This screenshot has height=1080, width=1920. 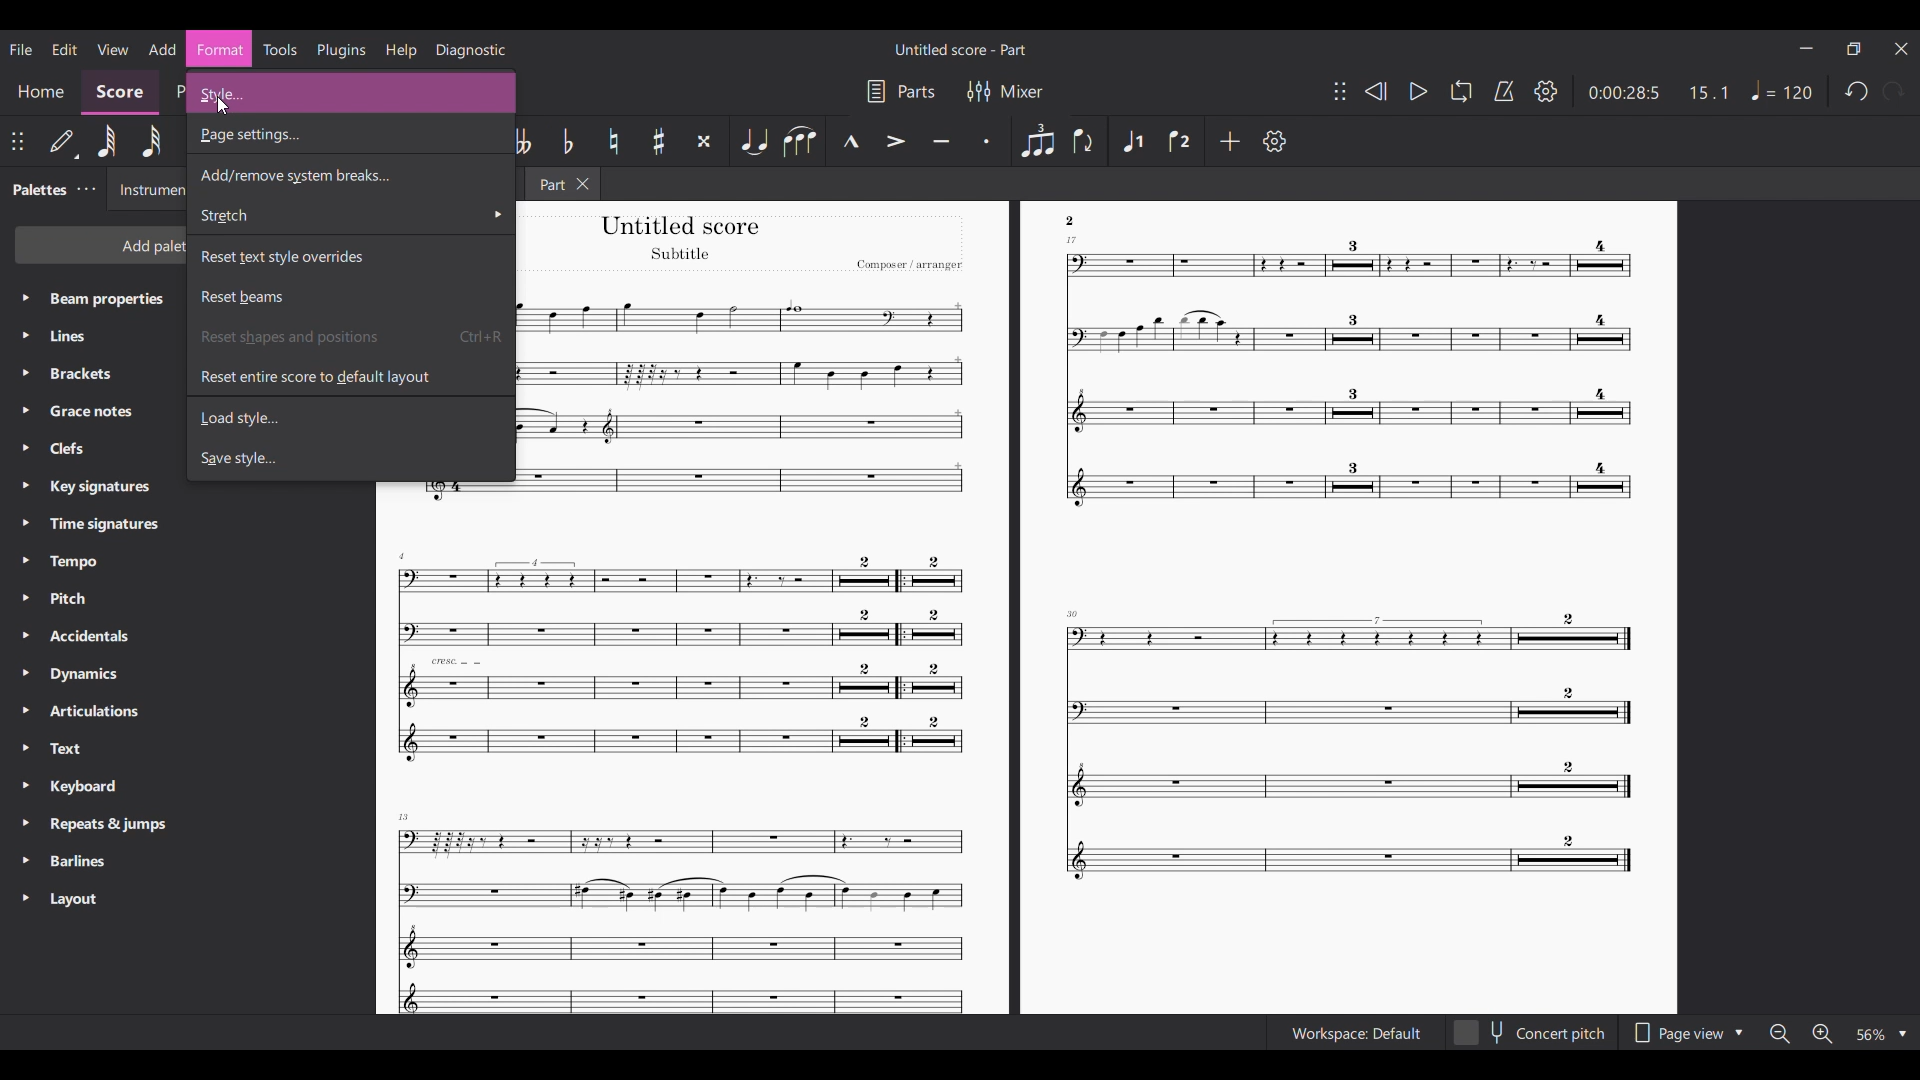 What do you see at coordinates (902, 92) in the screenshot?
I see `Parts settings` at bounding box center [902, 92].